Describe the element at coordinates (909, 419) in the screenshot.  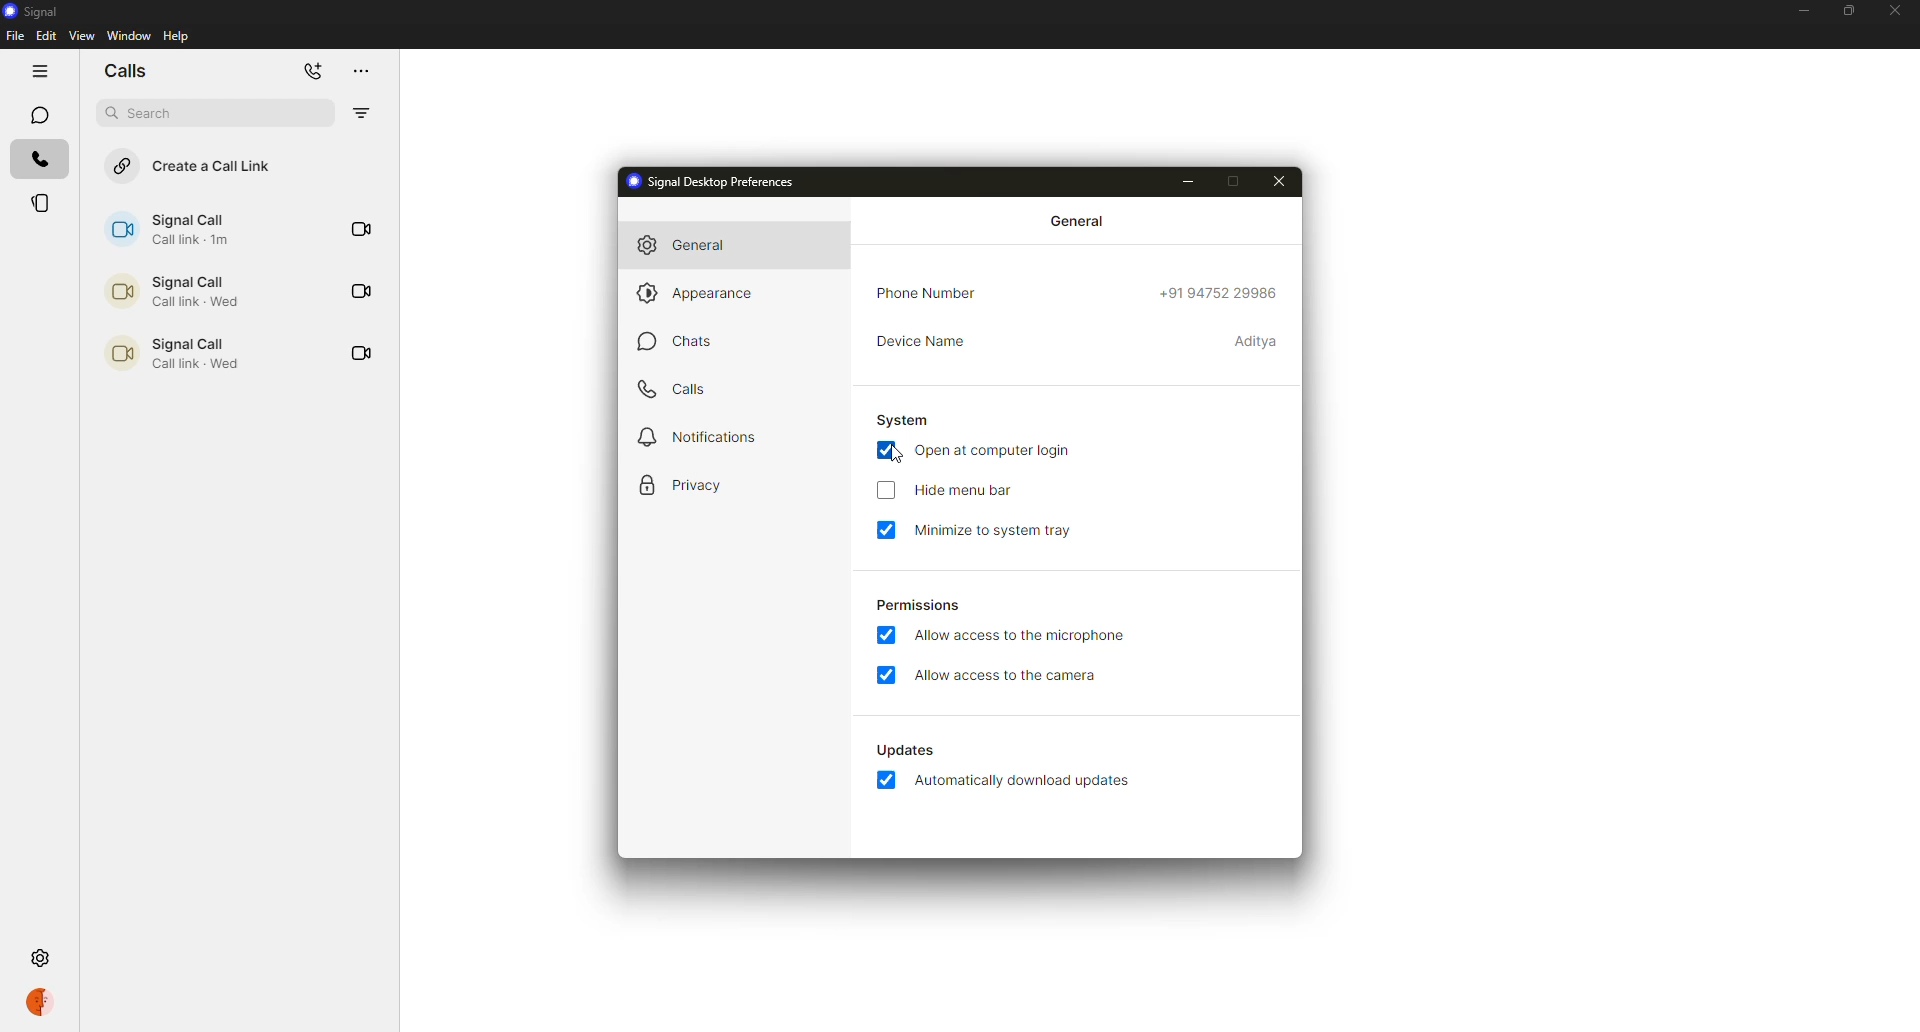
I see `system` at that location.